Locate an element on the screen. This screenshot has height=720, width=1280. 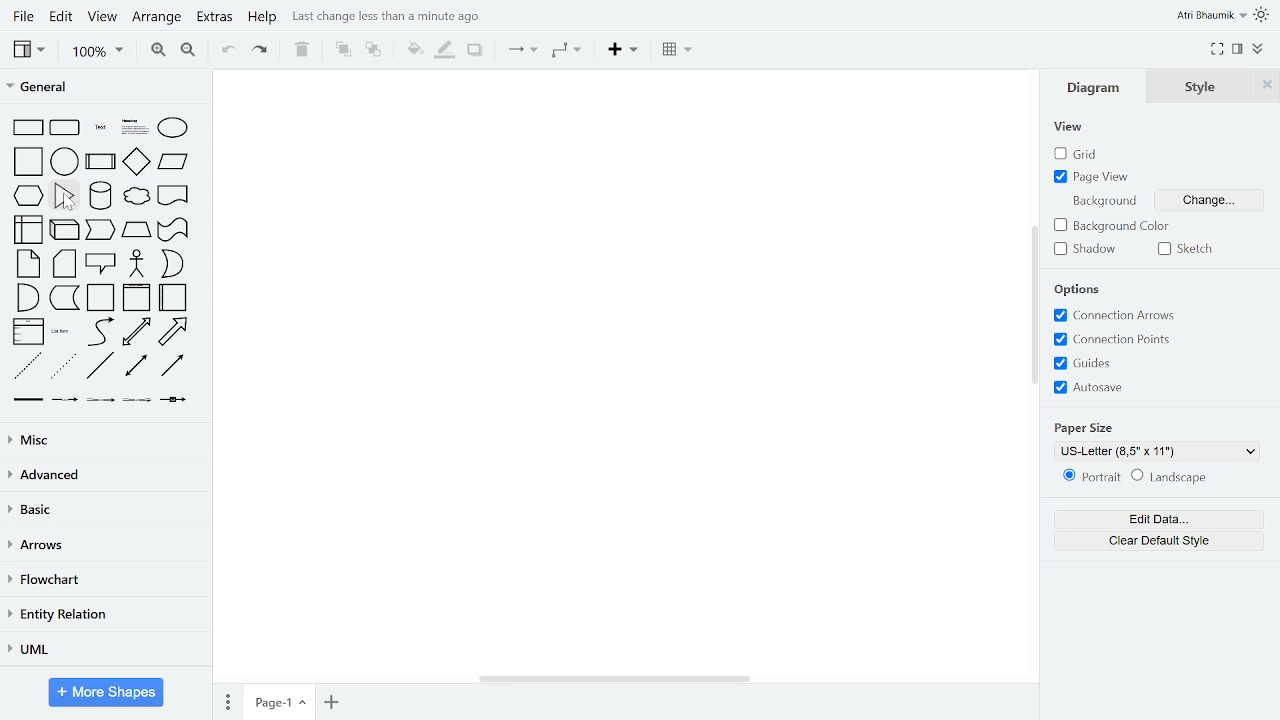
change background is located at coordinates (1210, 201).